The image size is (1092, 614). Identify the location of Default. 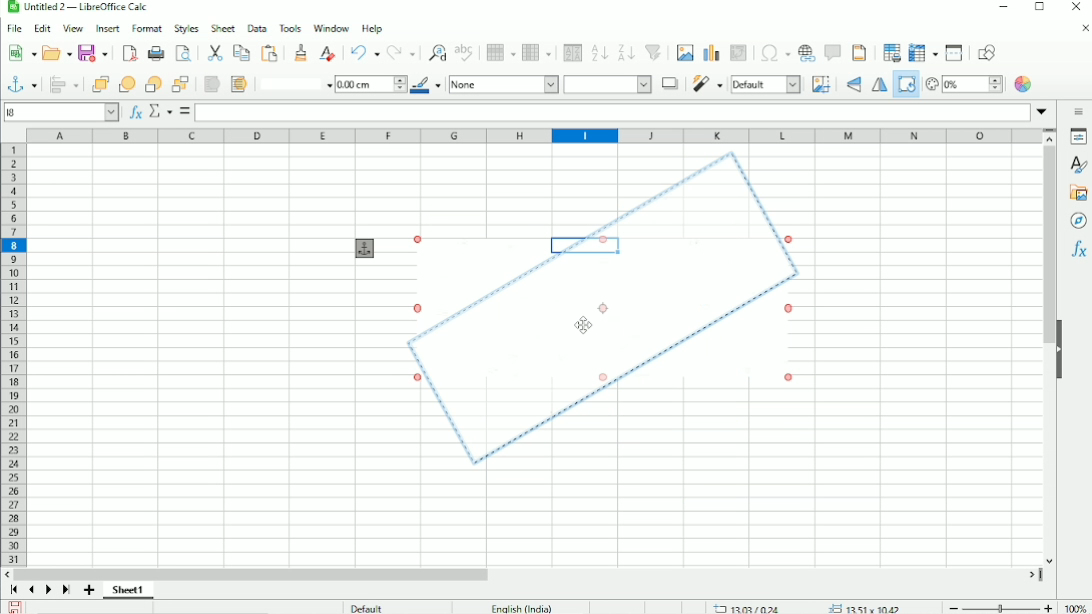
(367, 607).